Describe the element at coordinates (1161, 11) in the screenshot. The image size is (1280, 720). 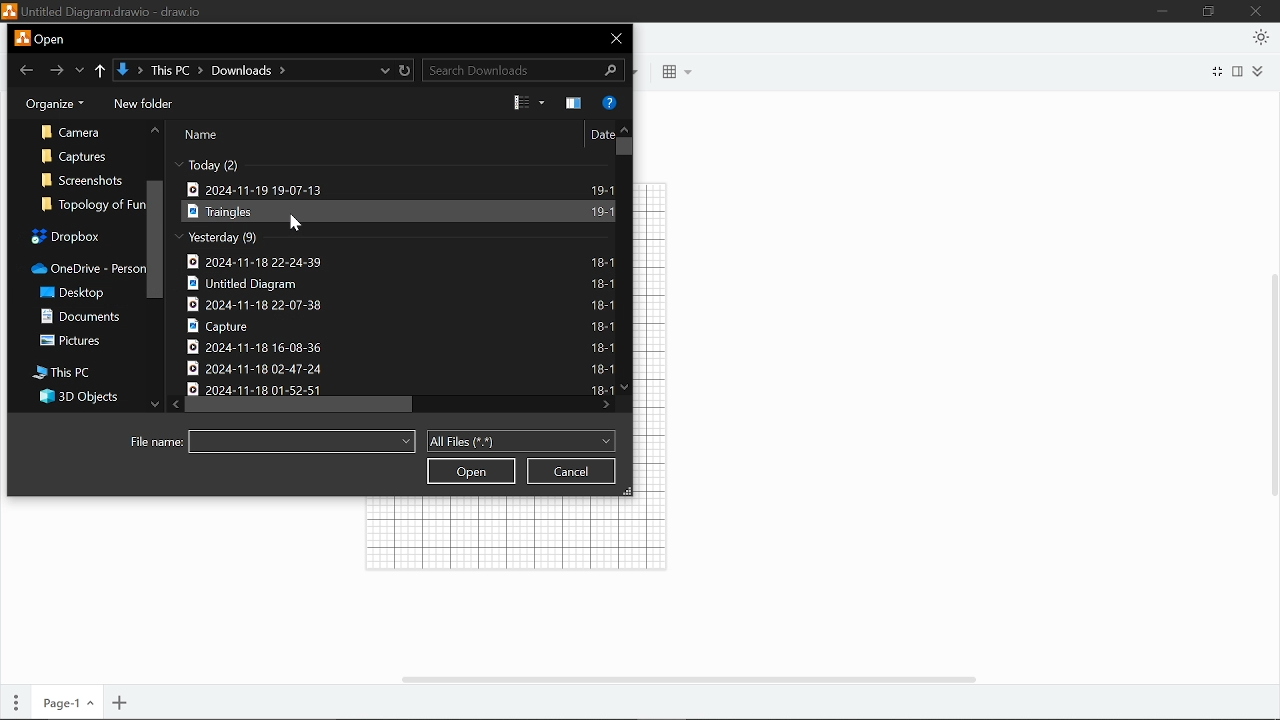
I see `Minimize` at that location.